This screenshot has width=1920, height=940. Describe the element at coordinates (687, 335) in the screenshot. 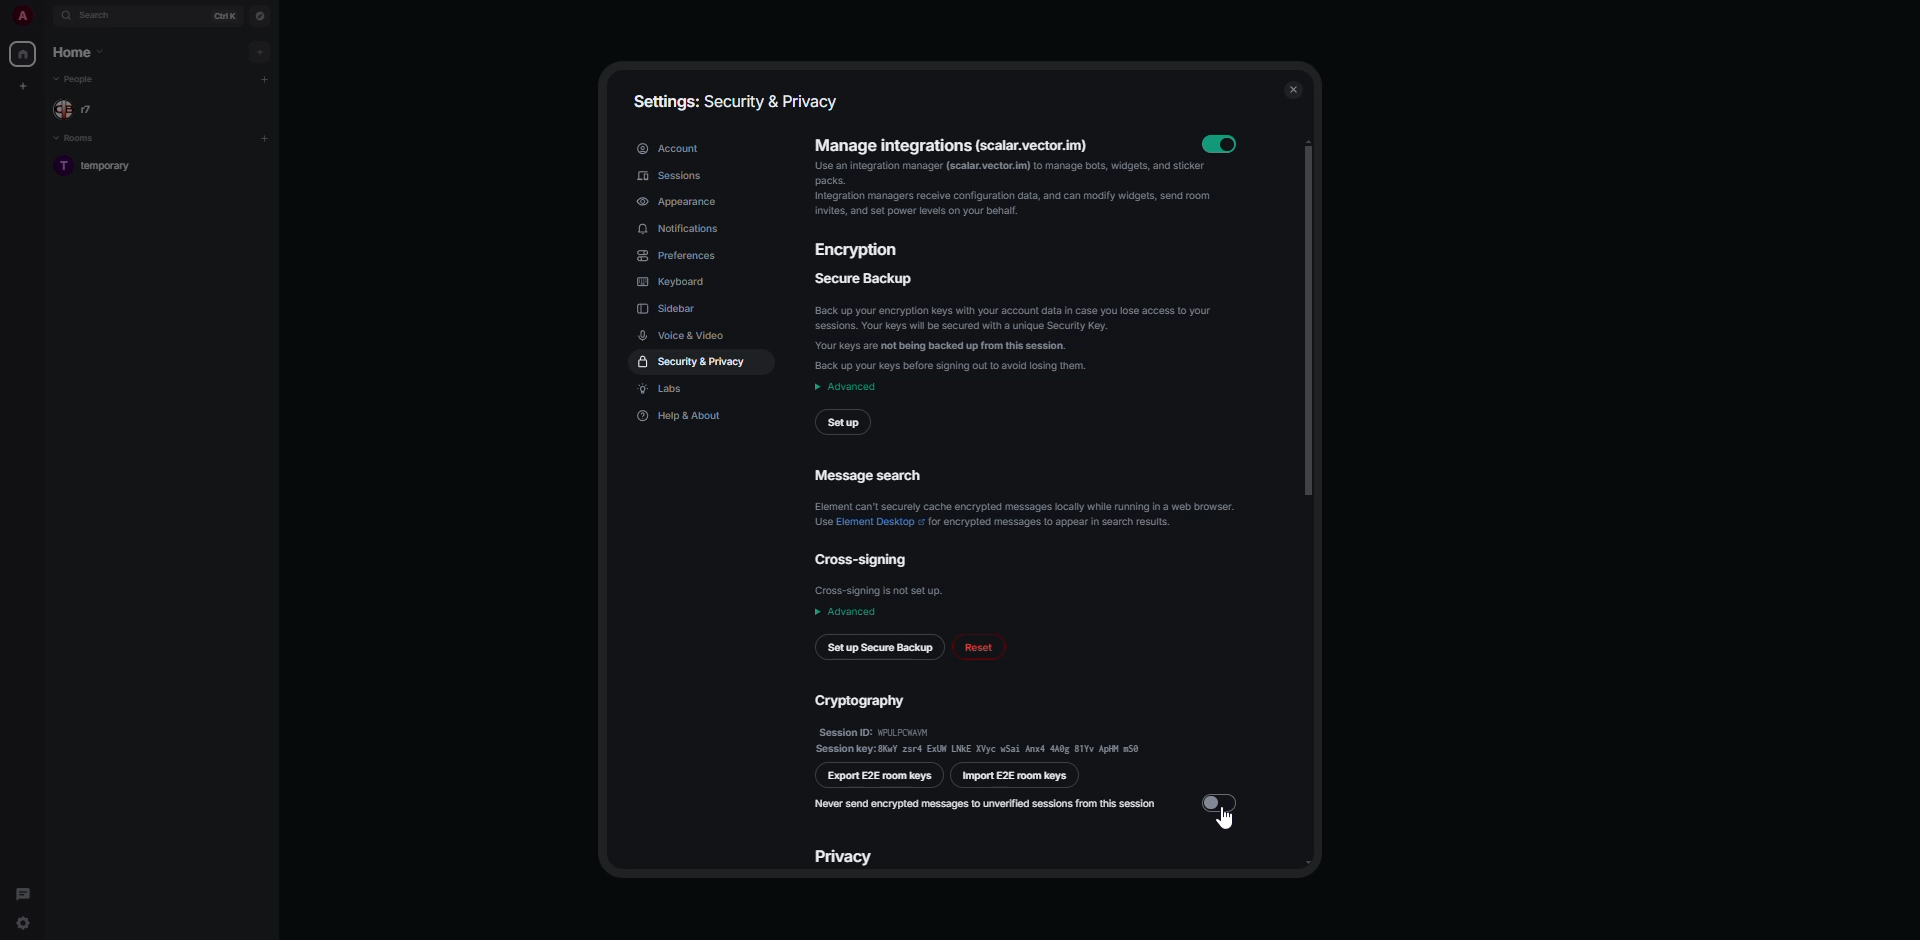

I see `voice & video` at that location.